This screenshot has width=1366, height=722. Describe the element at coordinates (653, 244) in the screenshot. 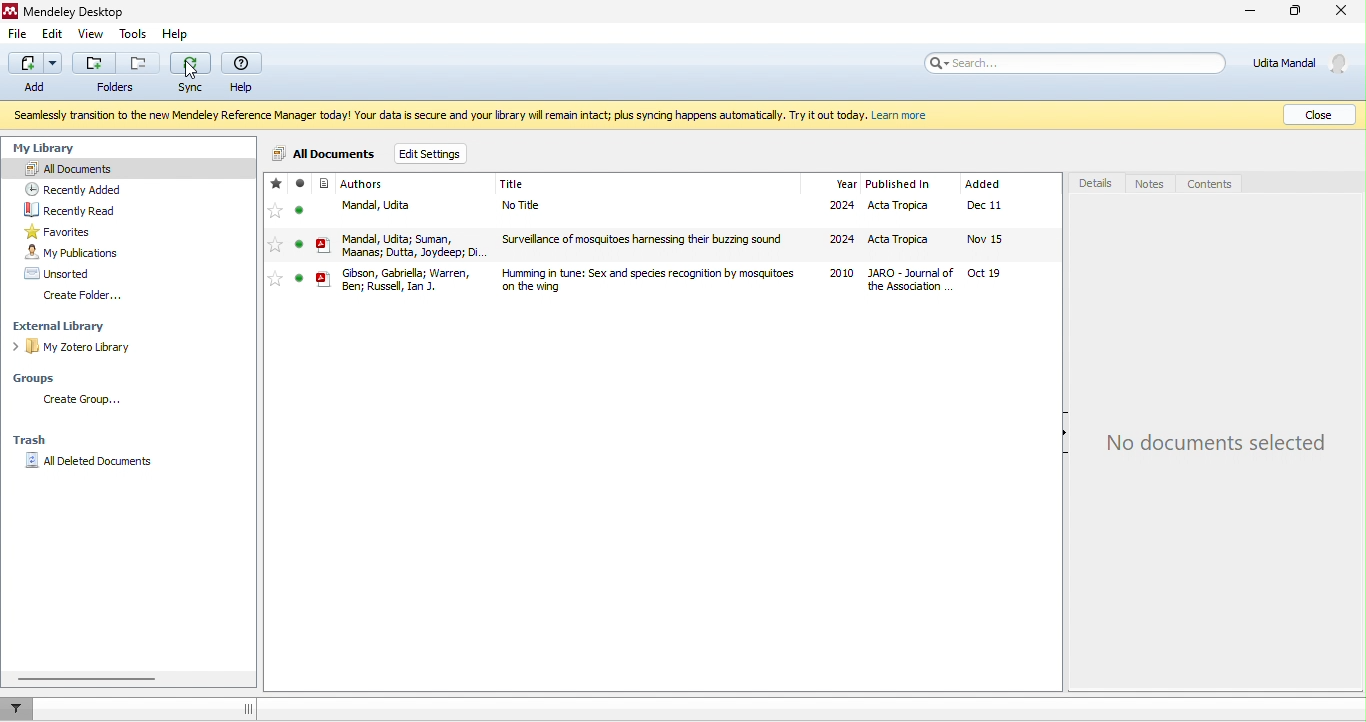

I see `file` at that location.